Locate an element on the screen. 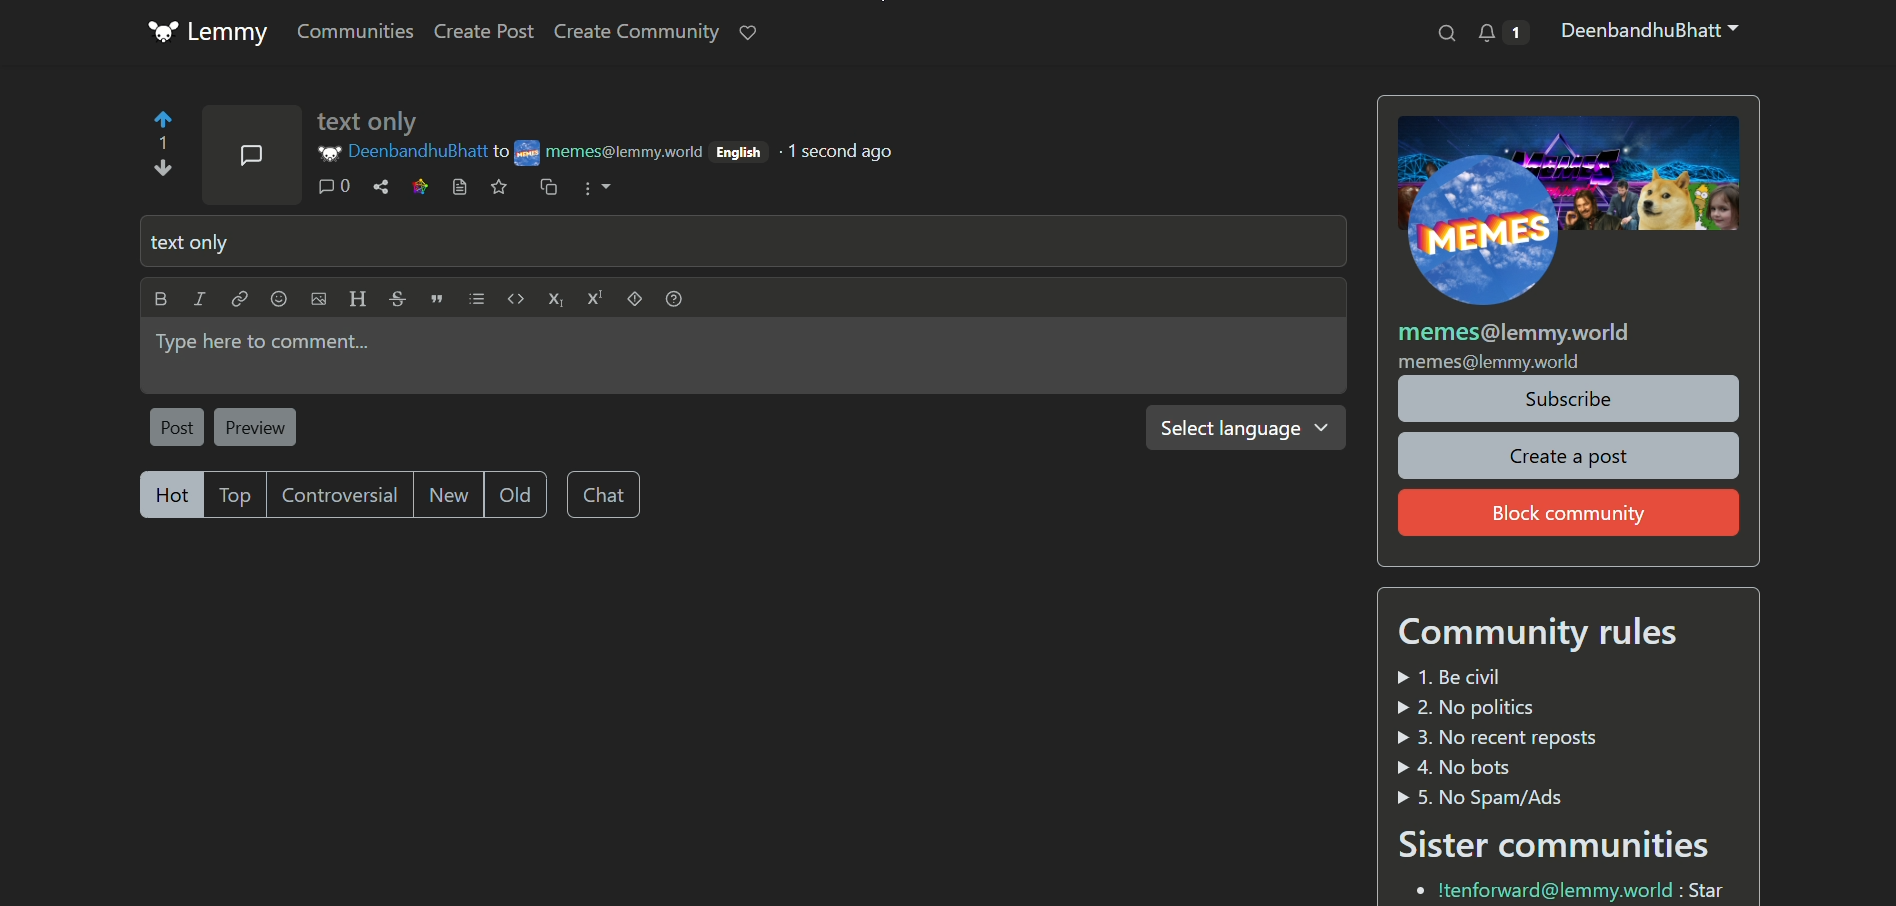 This screenshot has width=1896, height=906. text is located at coordinates (1570, 889).